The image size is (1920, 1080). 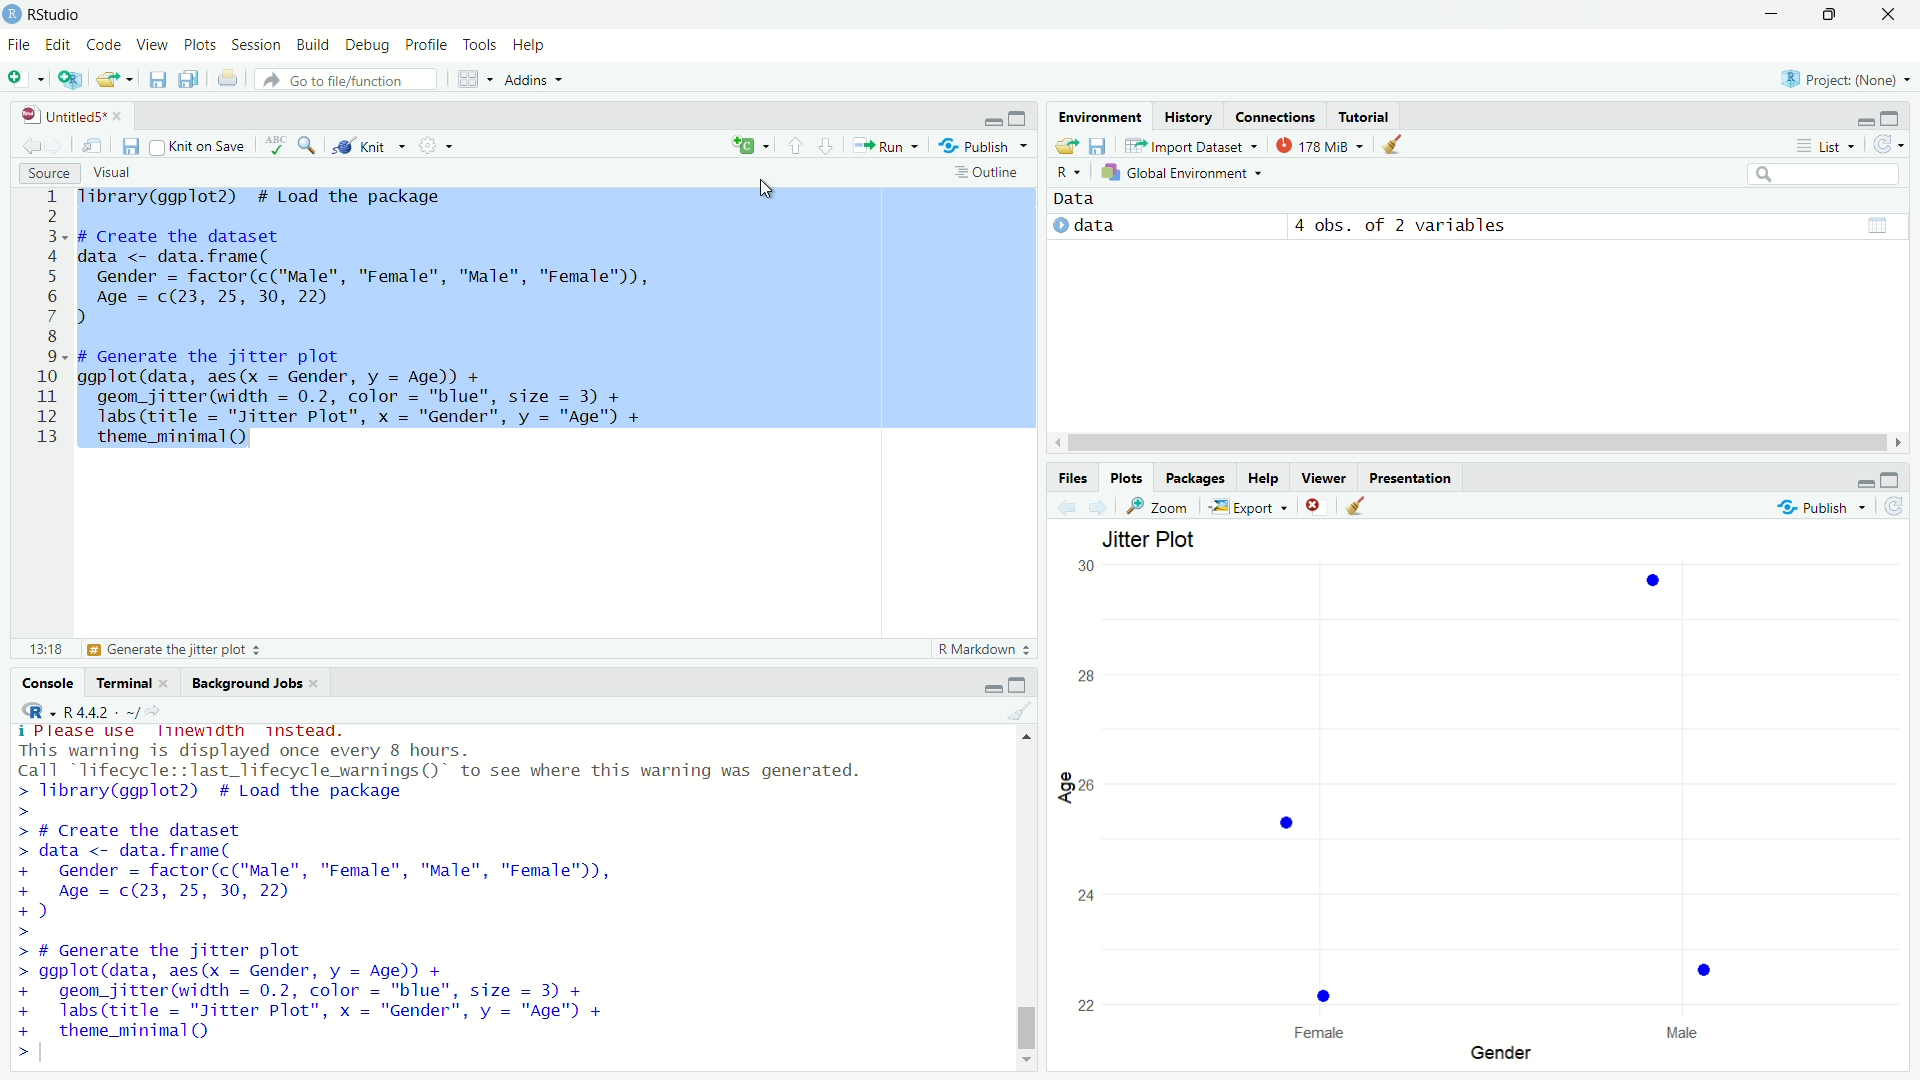 What do you see at coordinates (1506, 1056) in the screenshot?
I see `gender` at bounding box center [1506, 1056].